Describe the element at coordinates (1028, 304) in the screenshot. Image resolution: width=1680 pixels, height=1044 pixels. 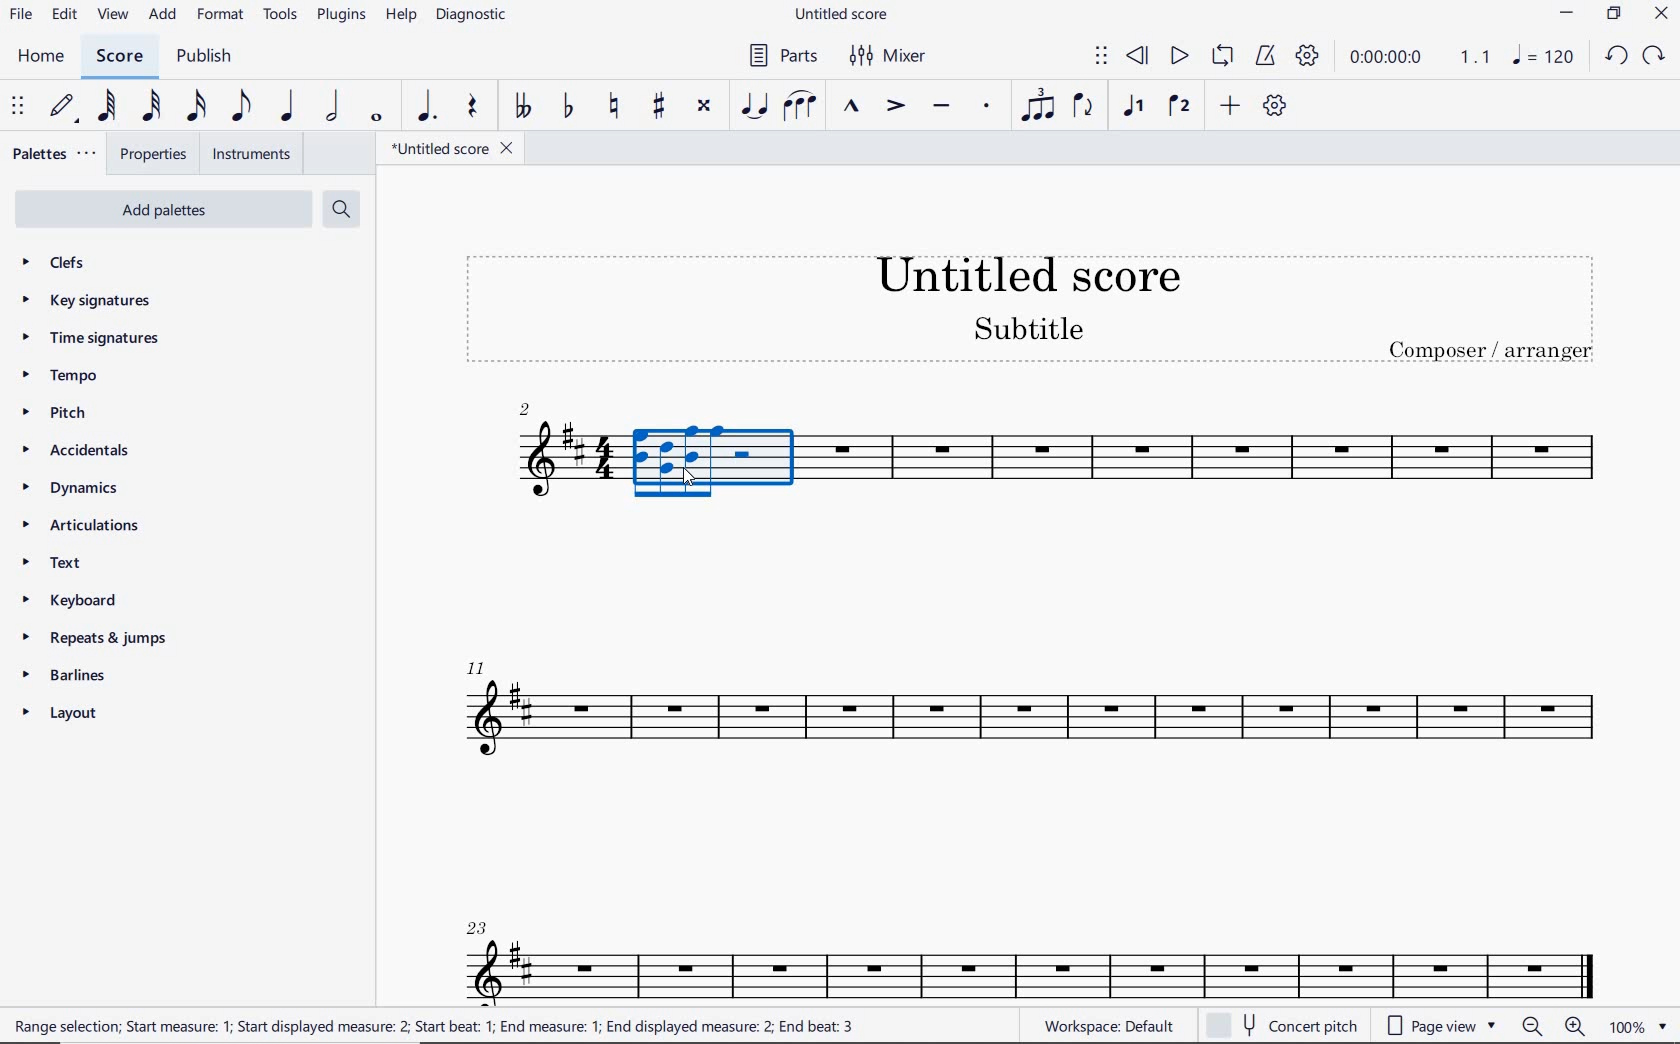
I see `title` at that location.